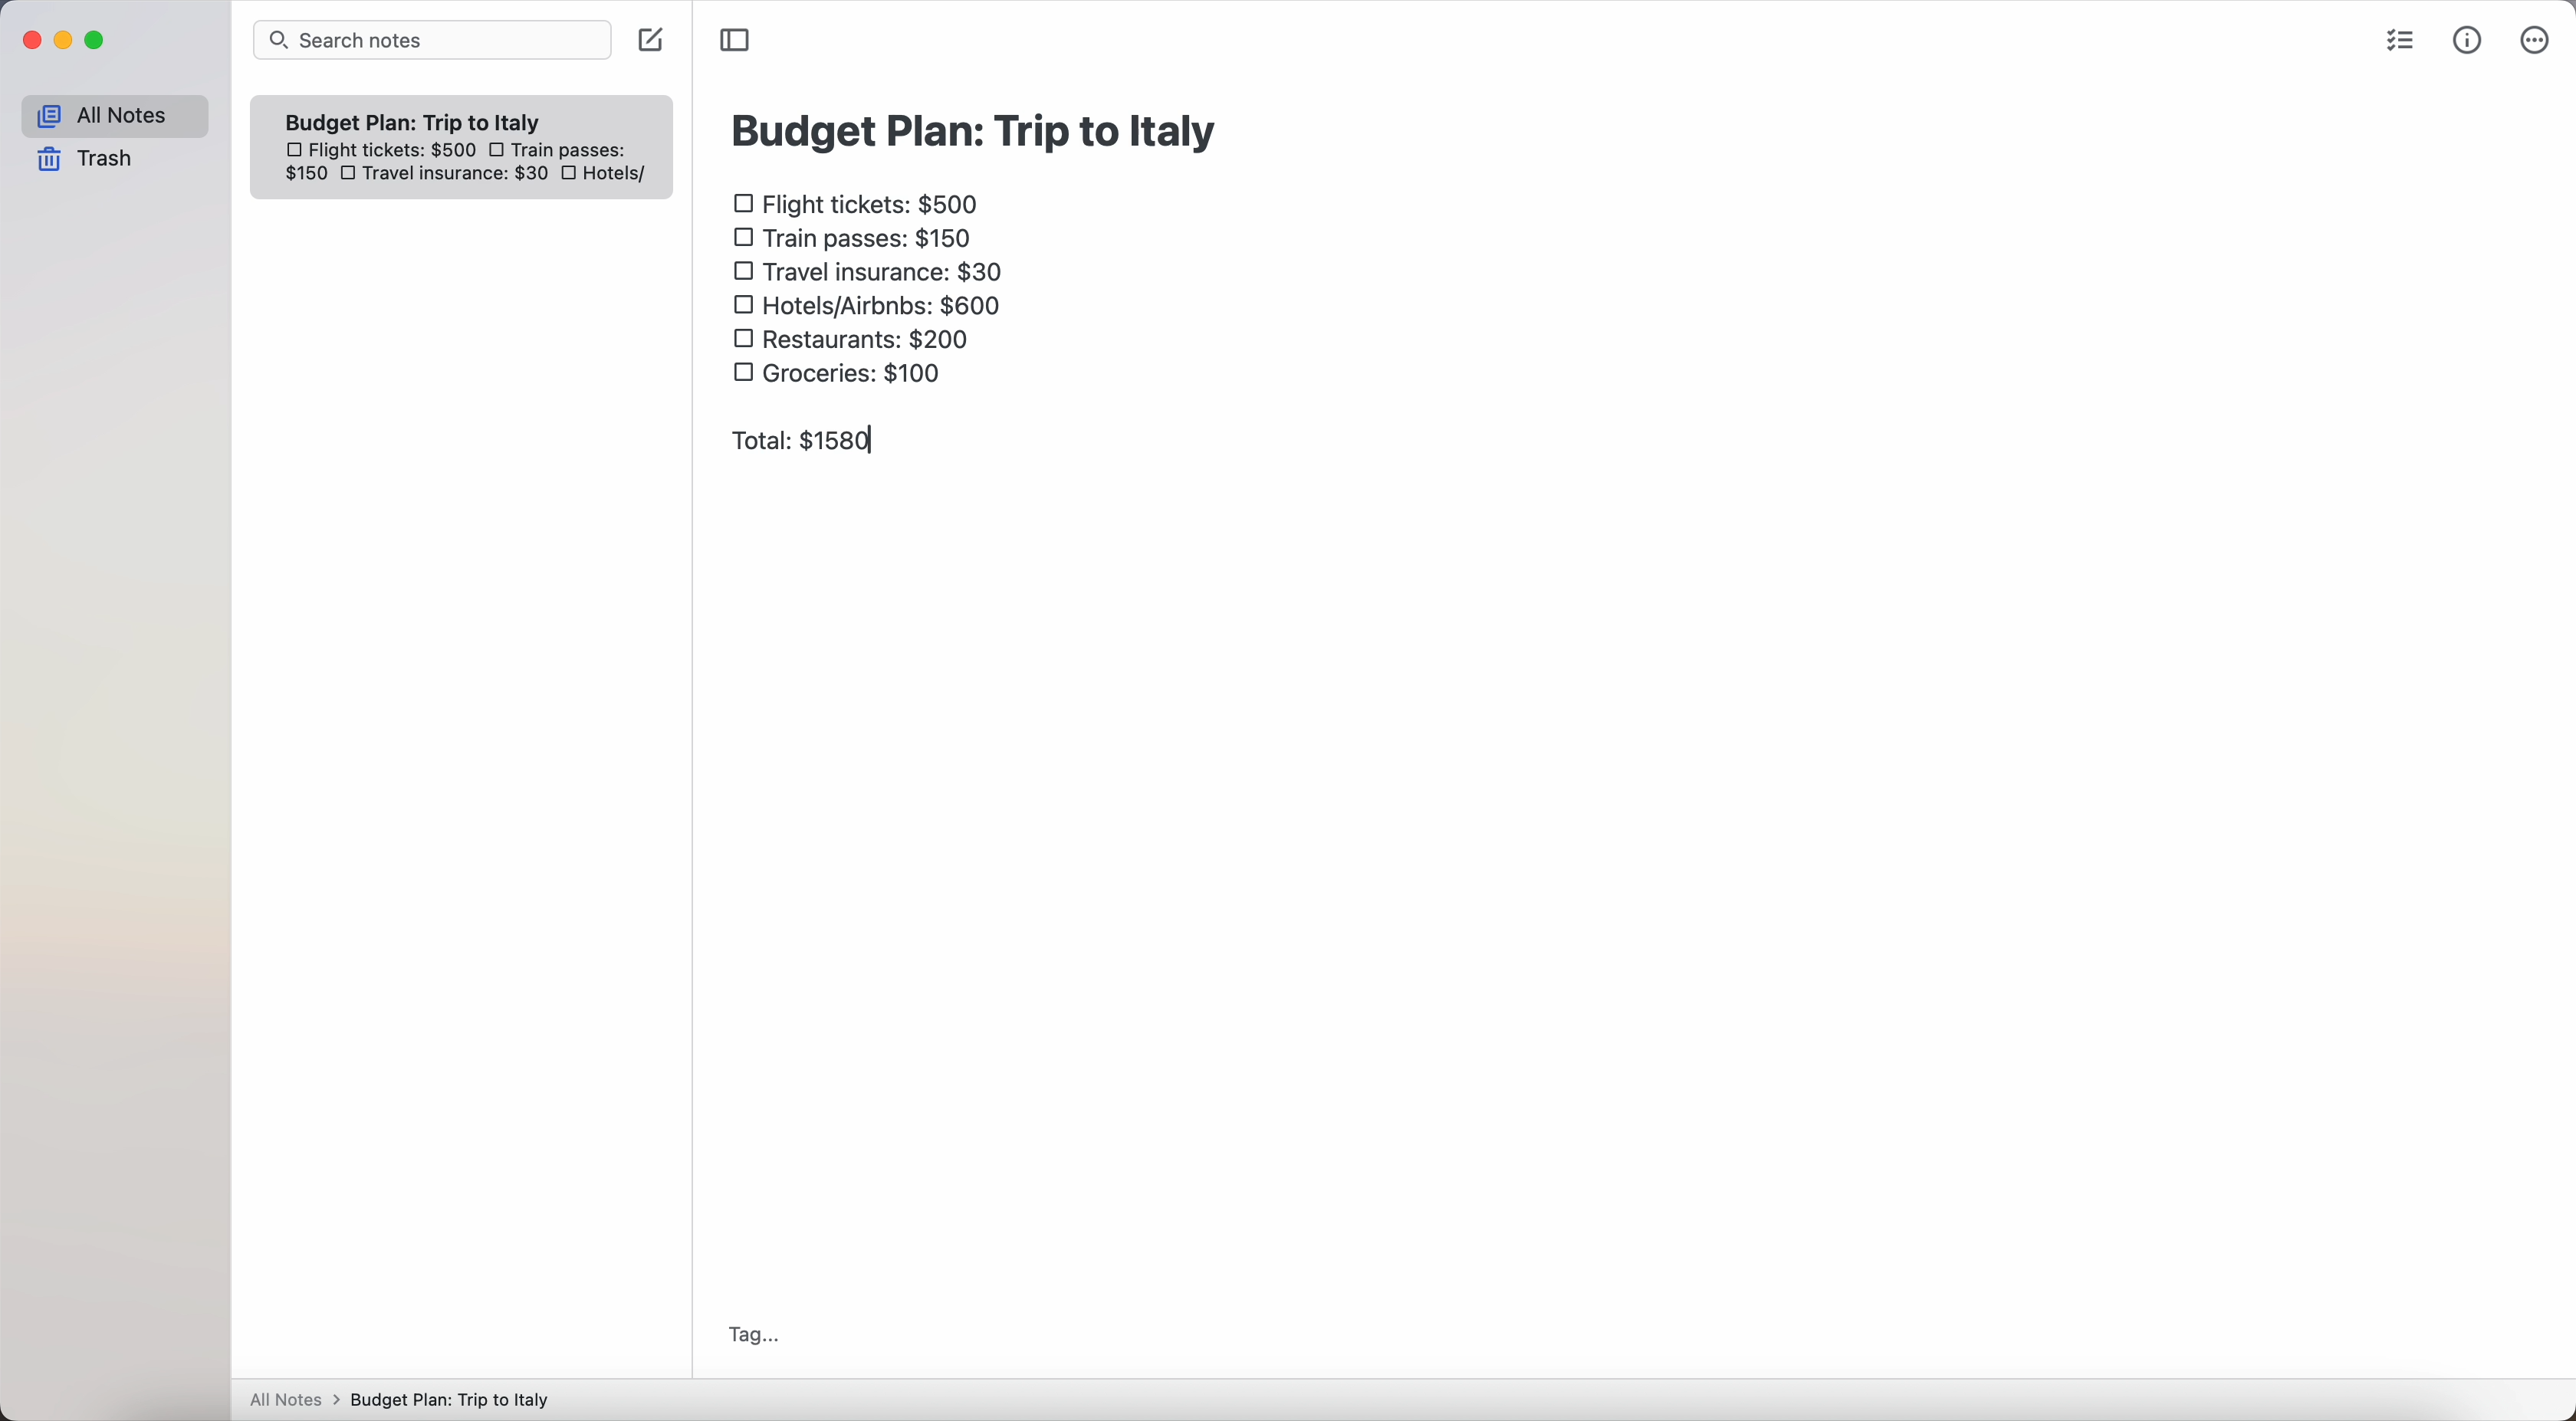 Image resolution: width=2576 pixels, height=1421 pixels. Describe the element at coordinates (852, 335) in the screenshot. I see `restaurants: $200 checkbox` at that location.